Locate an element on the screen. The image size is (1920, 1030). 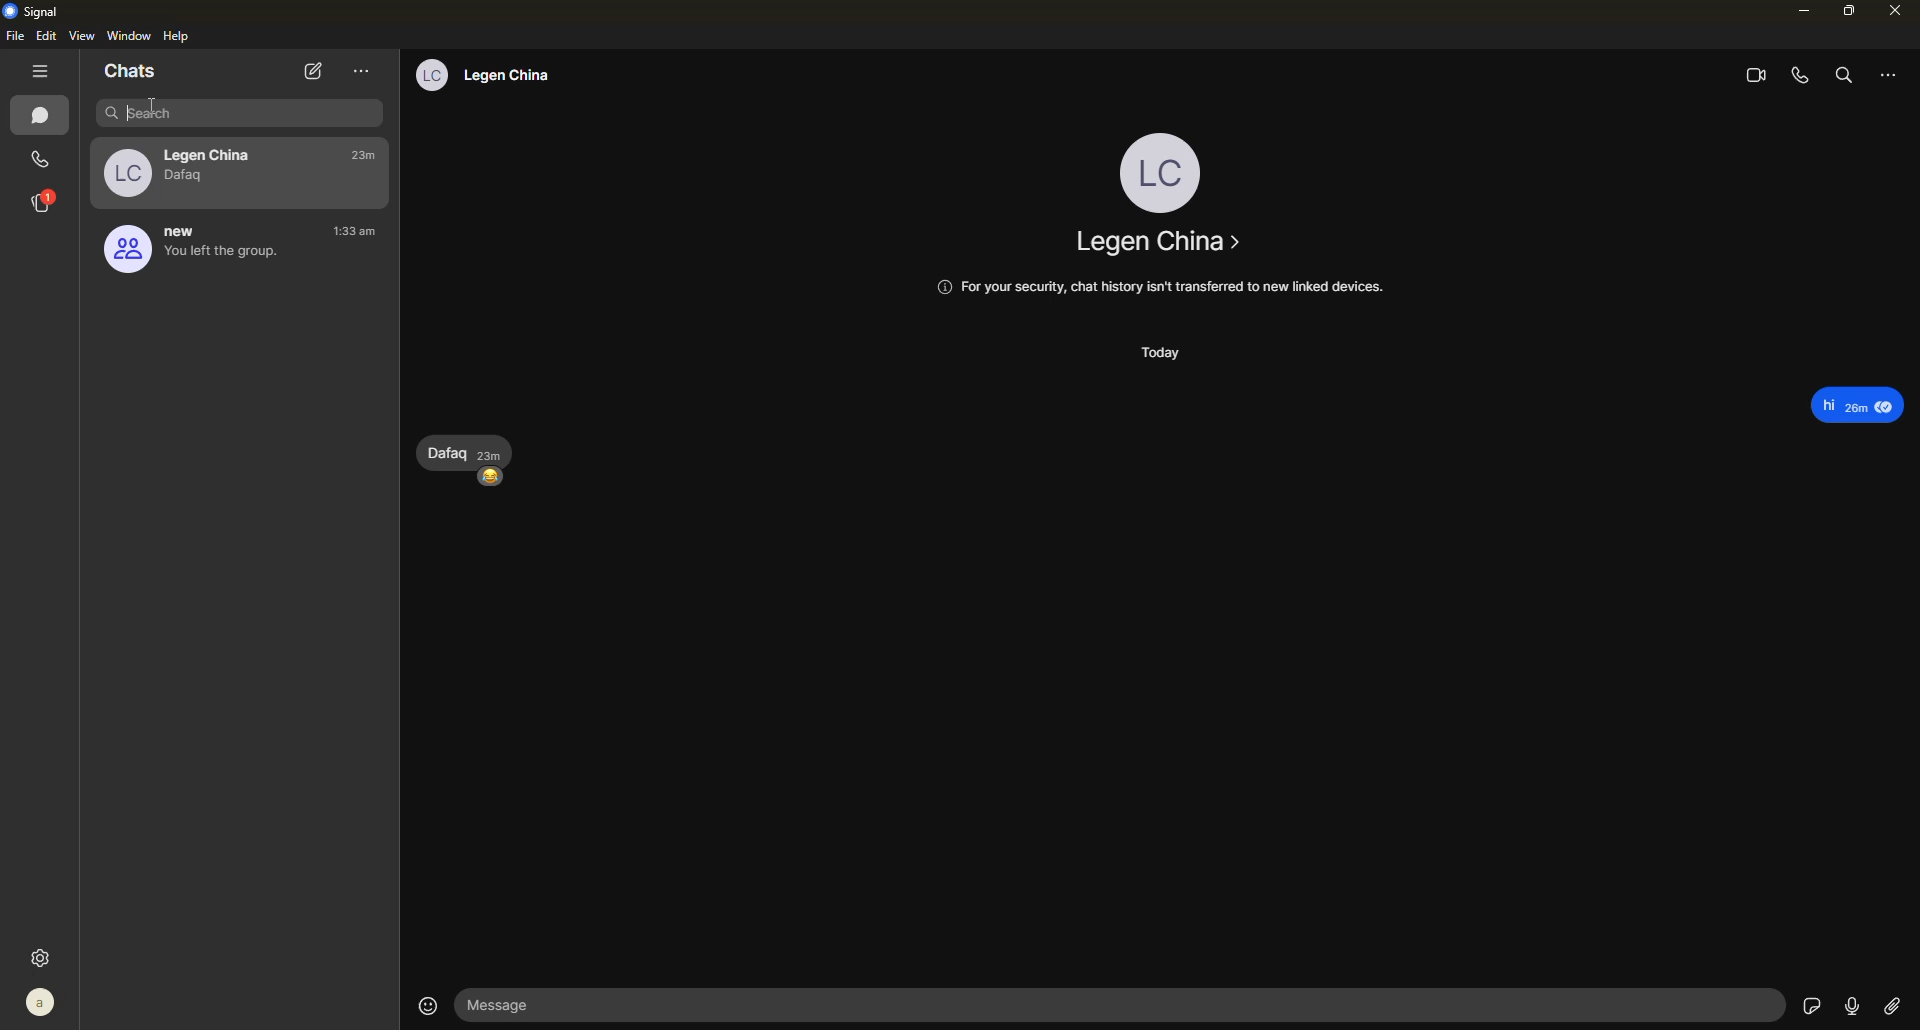
view is located at coordinates (81, 35).